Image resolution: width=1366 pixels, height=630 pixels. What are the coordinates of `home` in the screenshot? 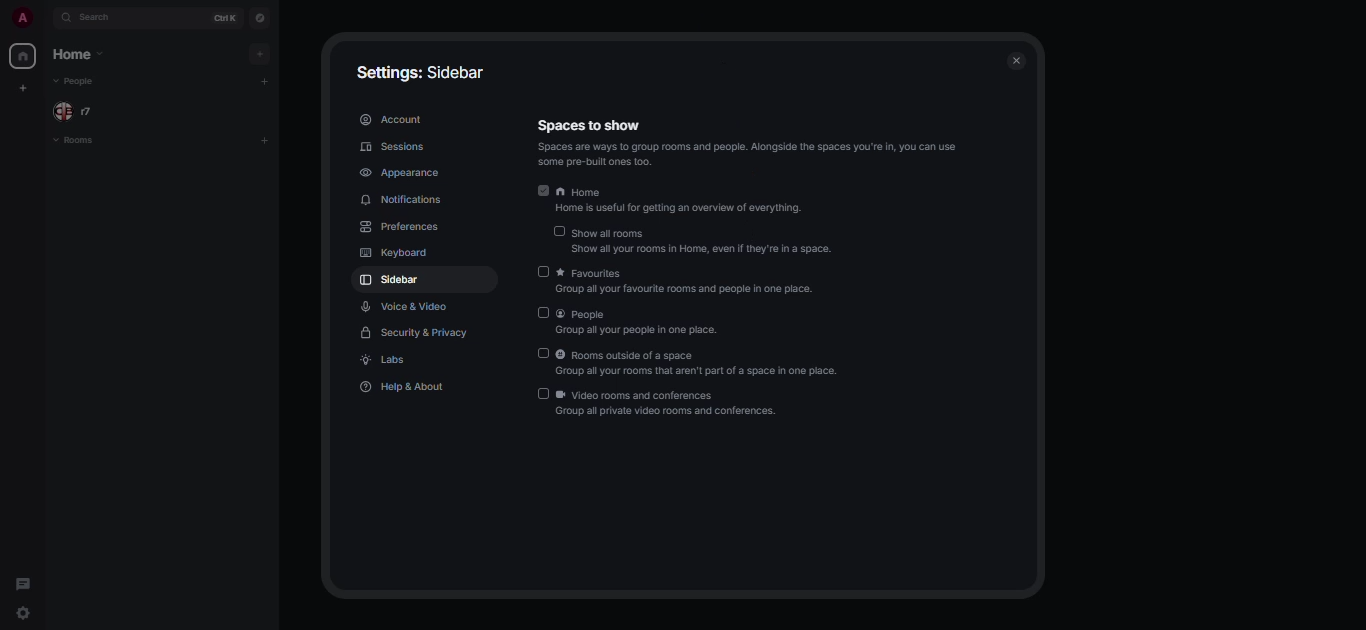 It's located at (79, 55).